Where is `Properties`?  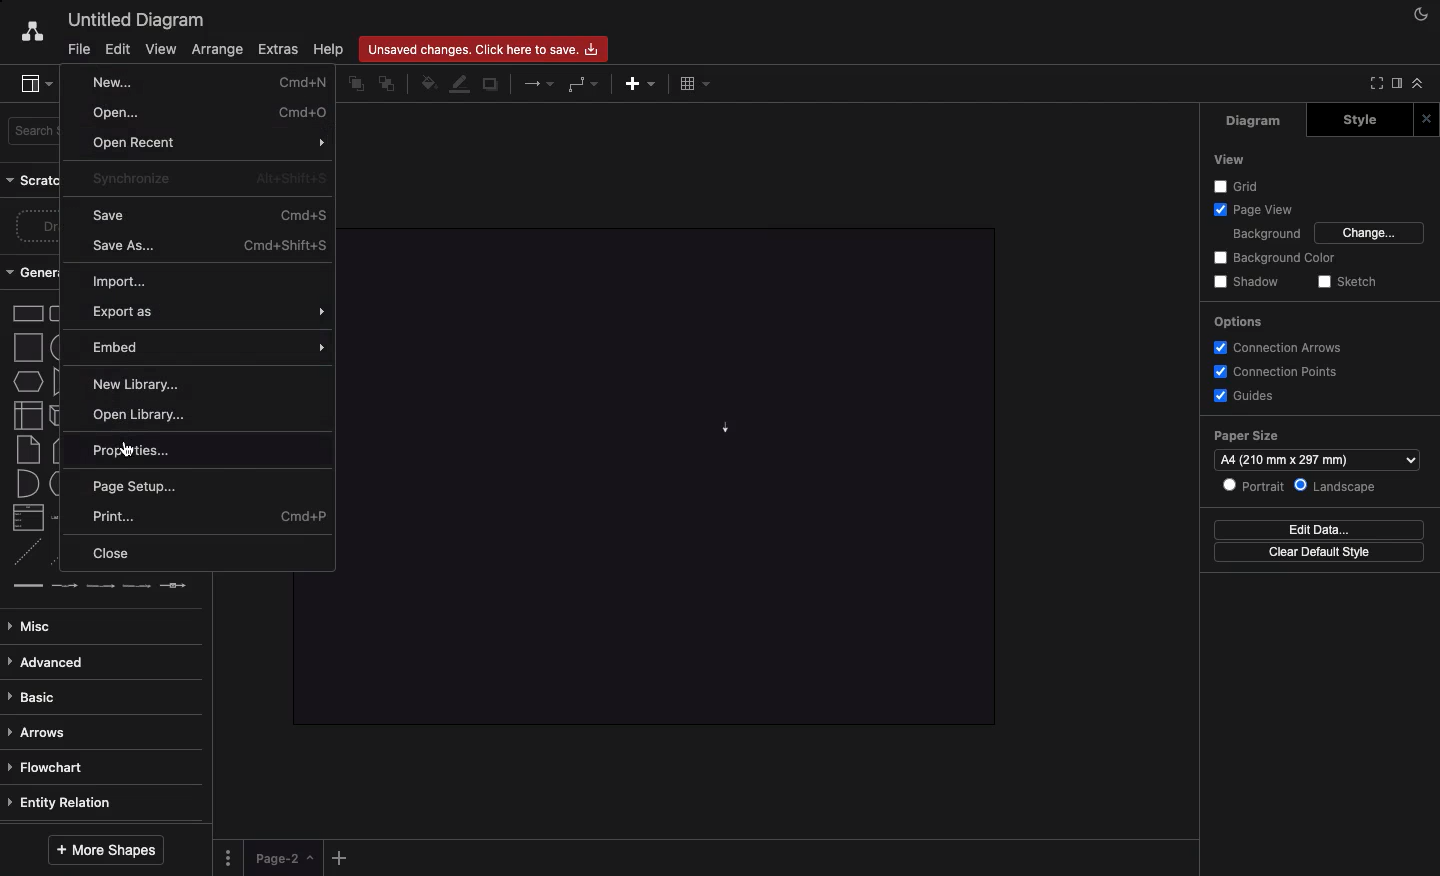 Properties is located at coordinates (210, 448).